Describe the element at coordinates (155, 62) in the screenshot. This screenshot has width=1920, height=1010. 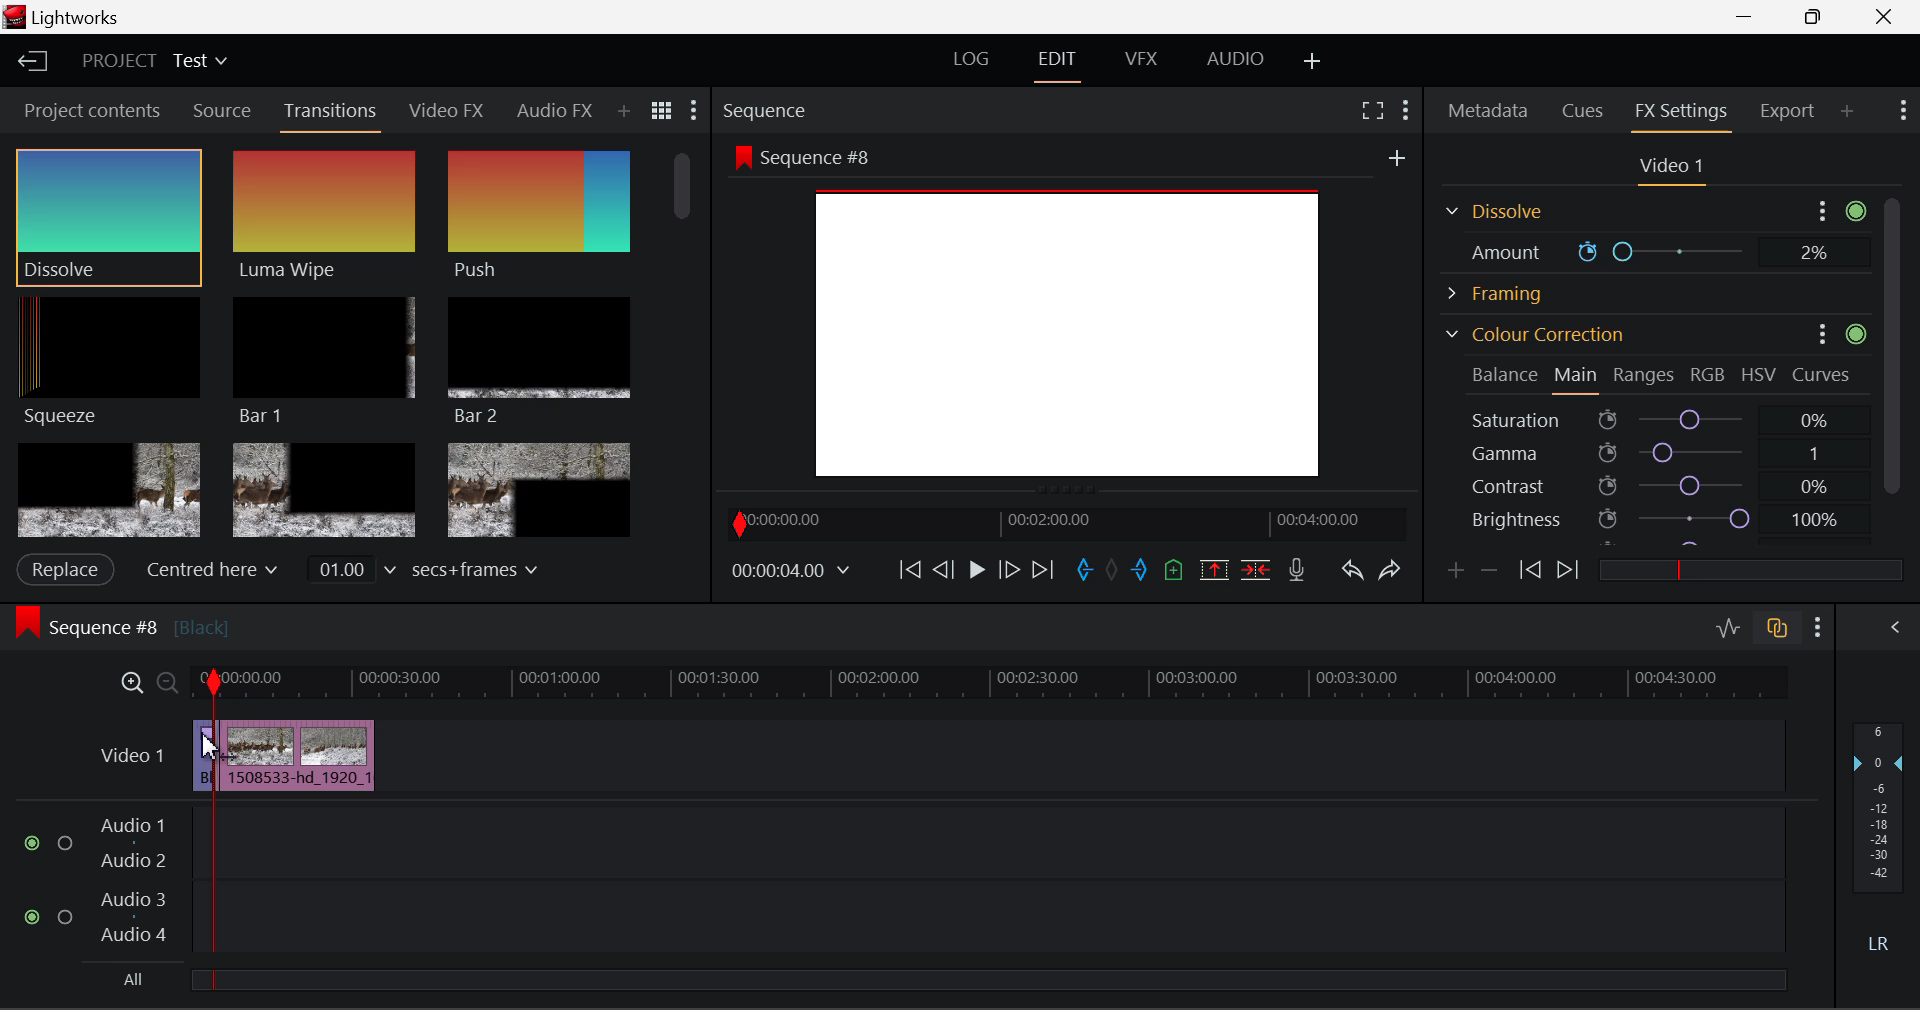
I see `Project Title` at that location.